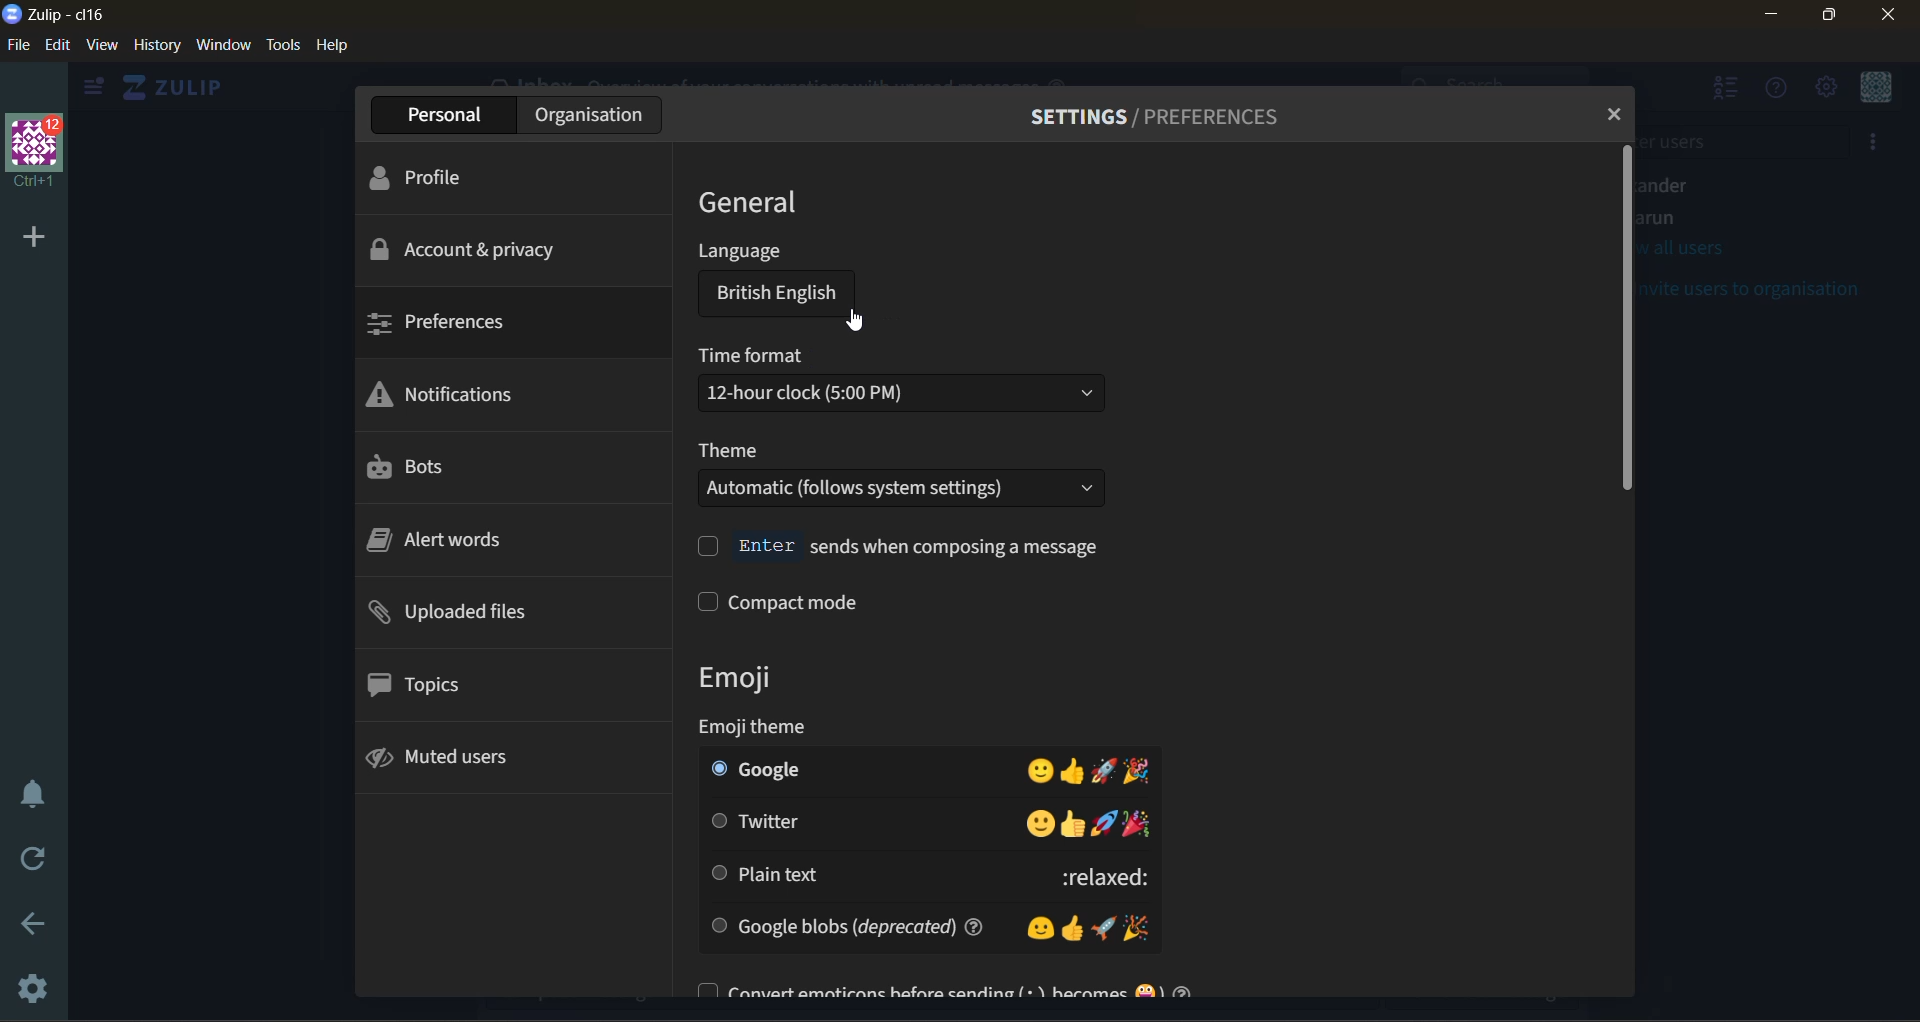 This screenshot has width=1920, height=1022. I want to click on account & privacy, so click(477, 250).